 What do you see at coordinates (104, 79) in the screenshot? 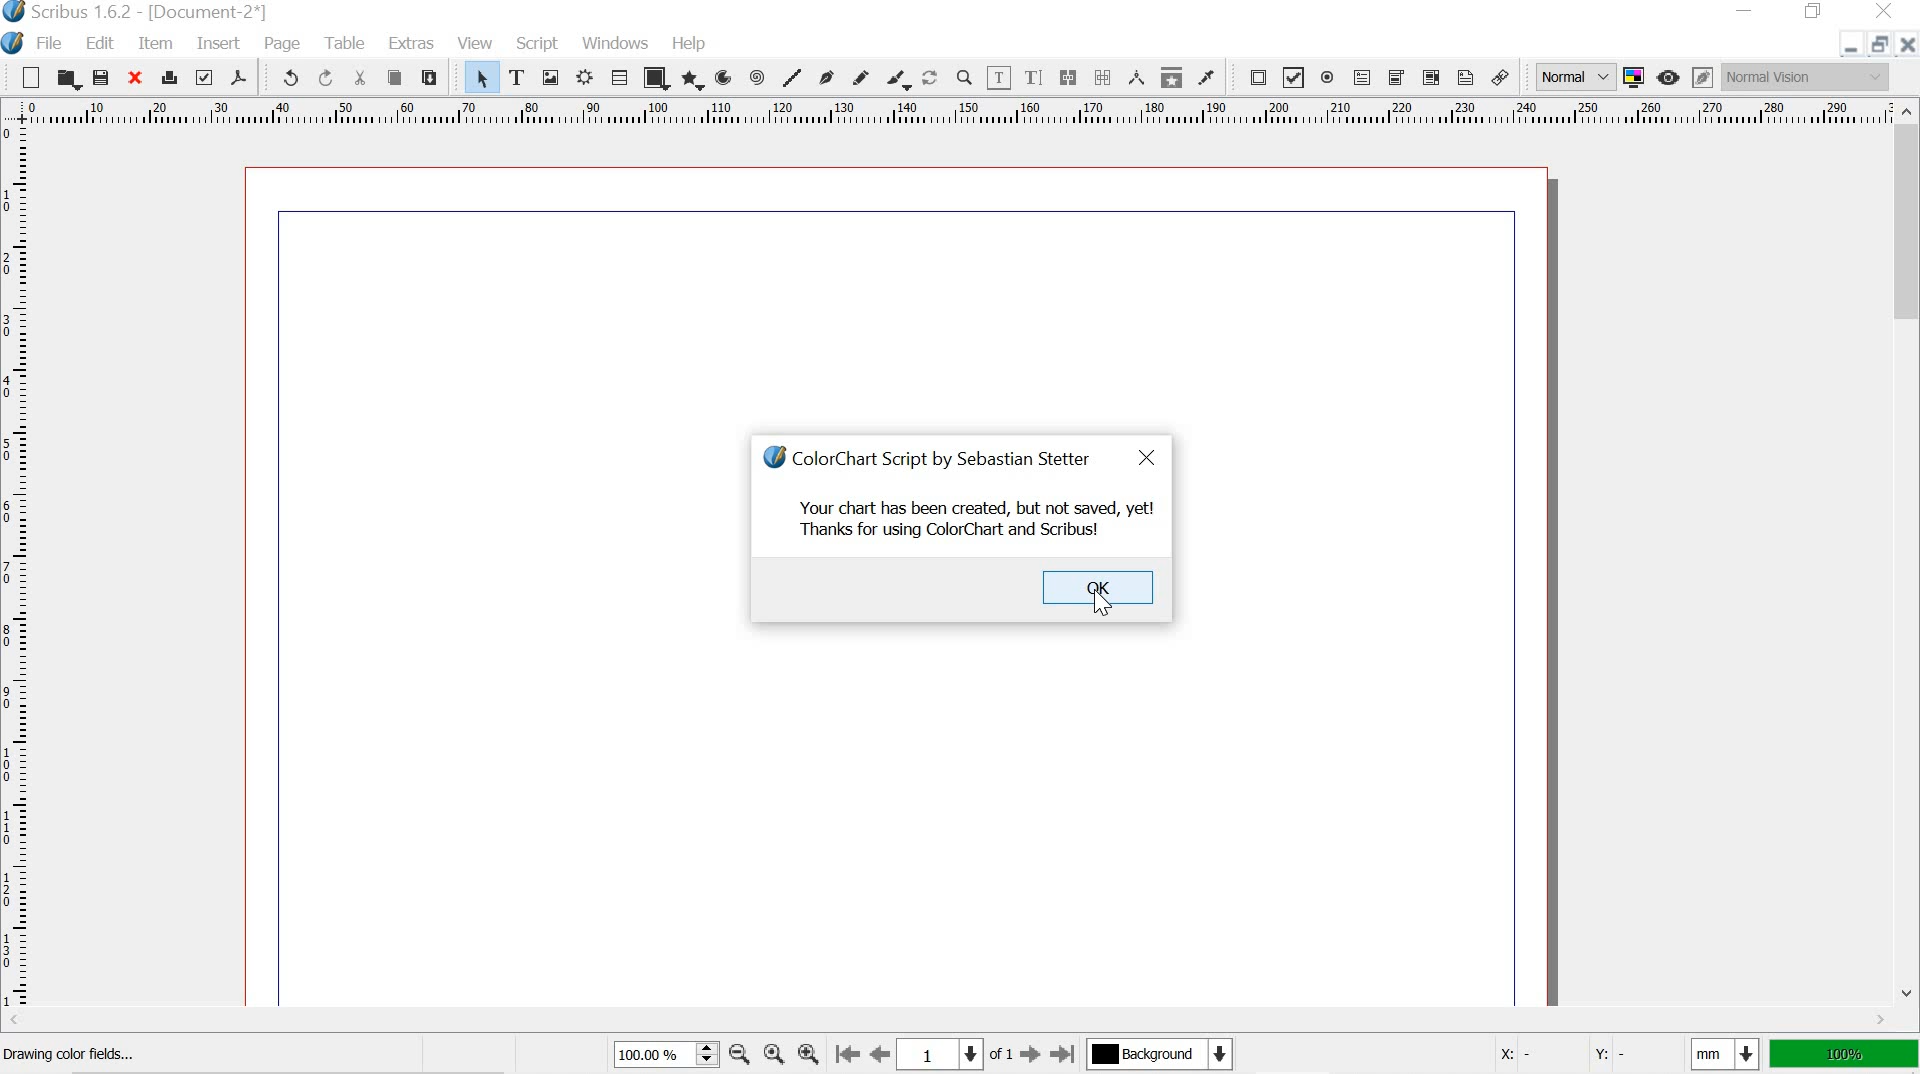
I see `save` at bounding box center [104, 79].